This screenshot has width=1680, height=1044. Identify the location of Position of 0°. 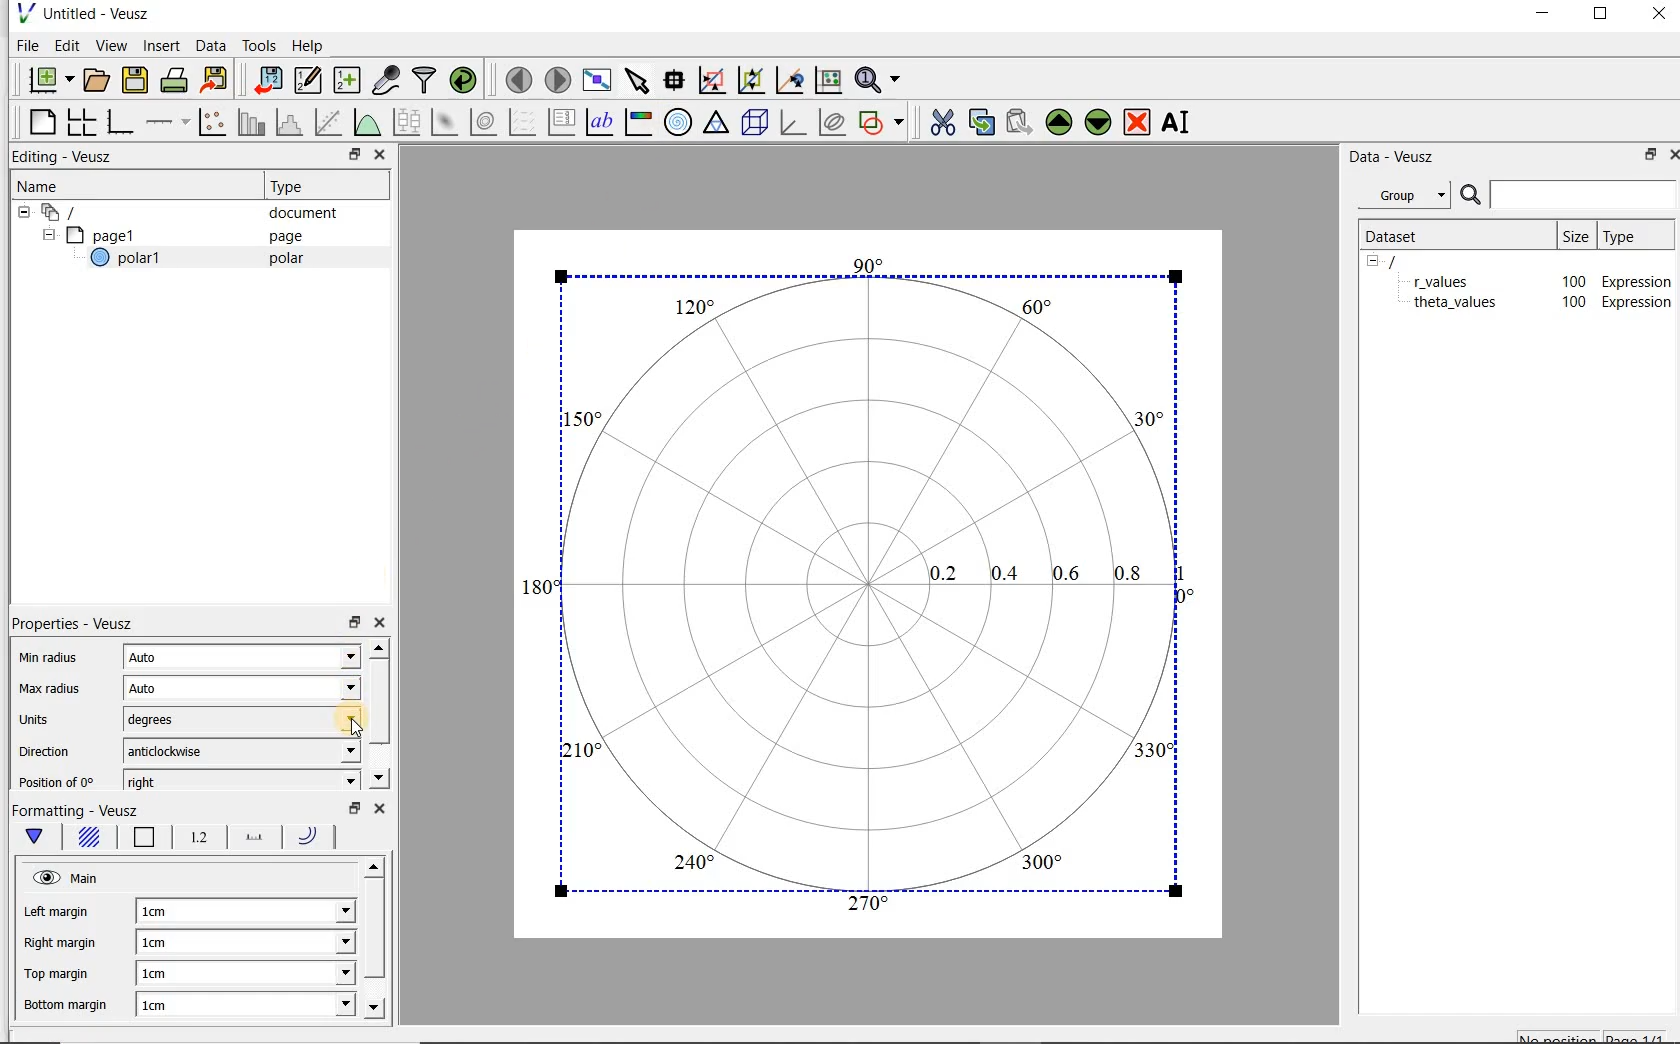
(62, 781).